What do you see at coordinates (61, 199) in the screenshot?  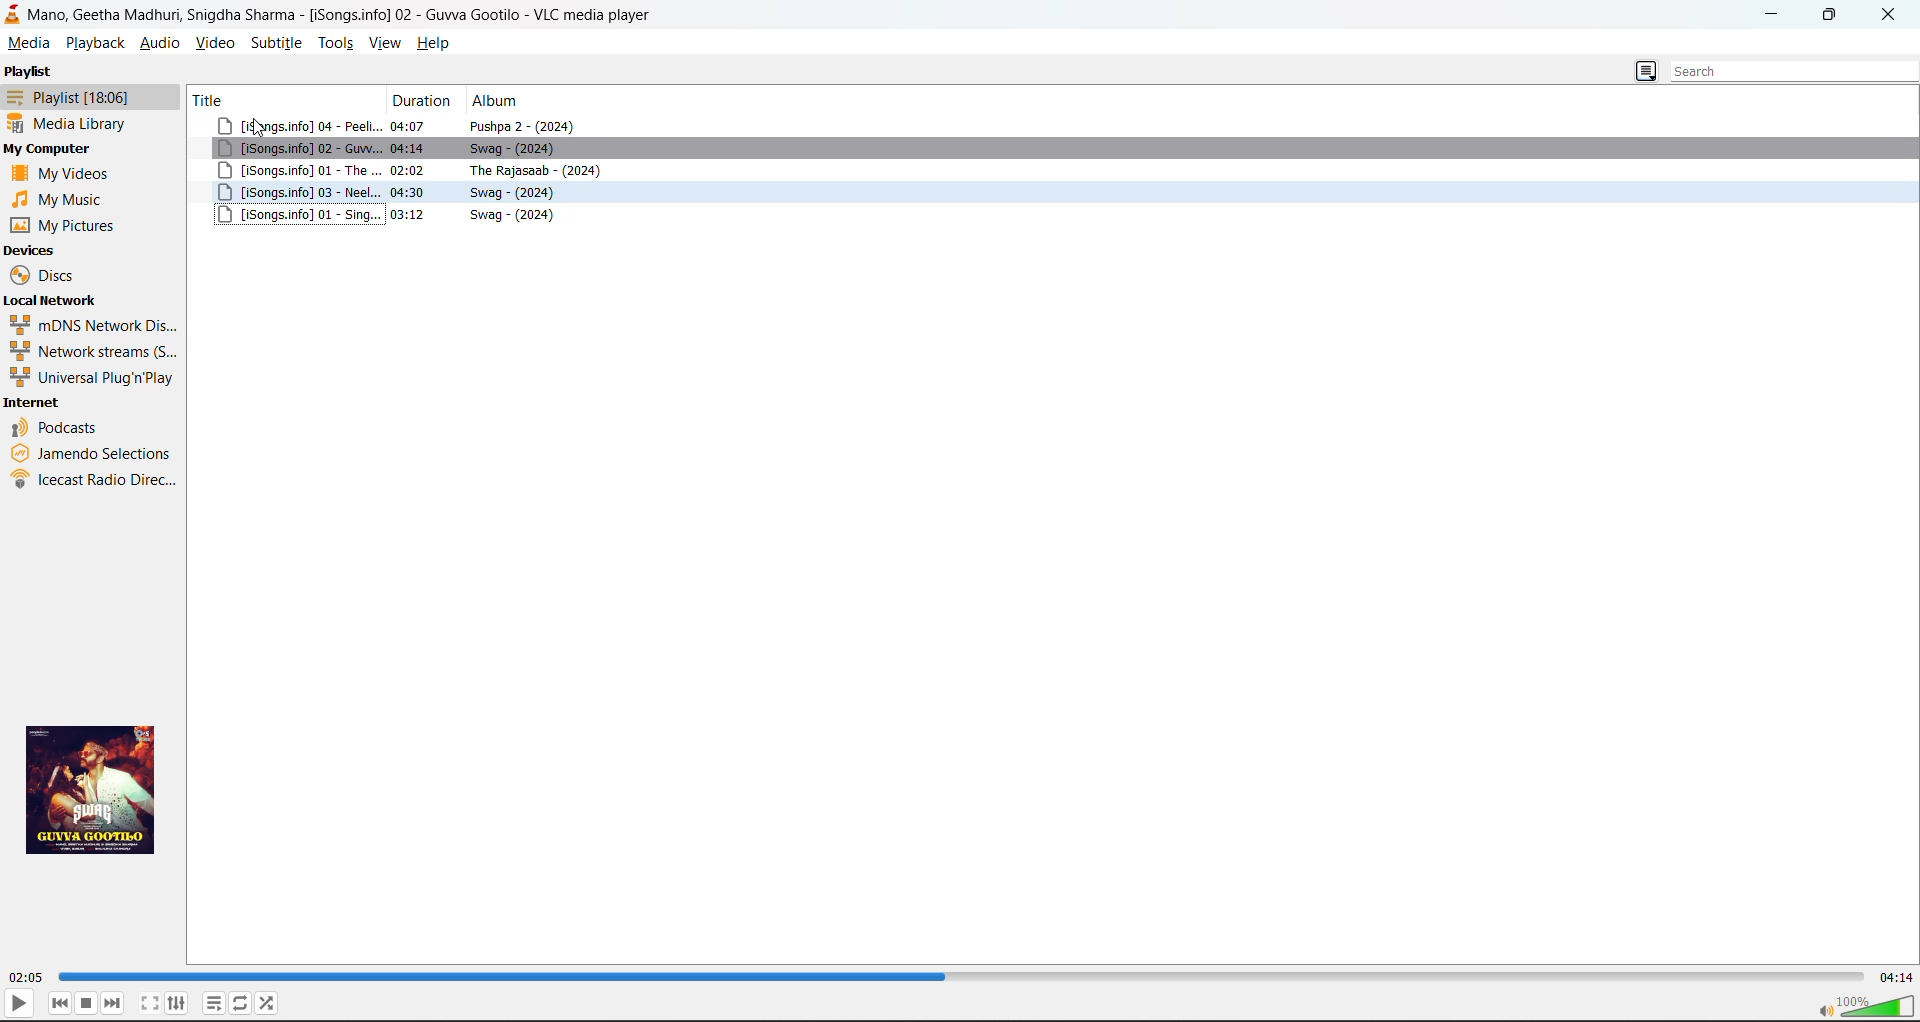 I see `music` at bounding box center [61, 199].